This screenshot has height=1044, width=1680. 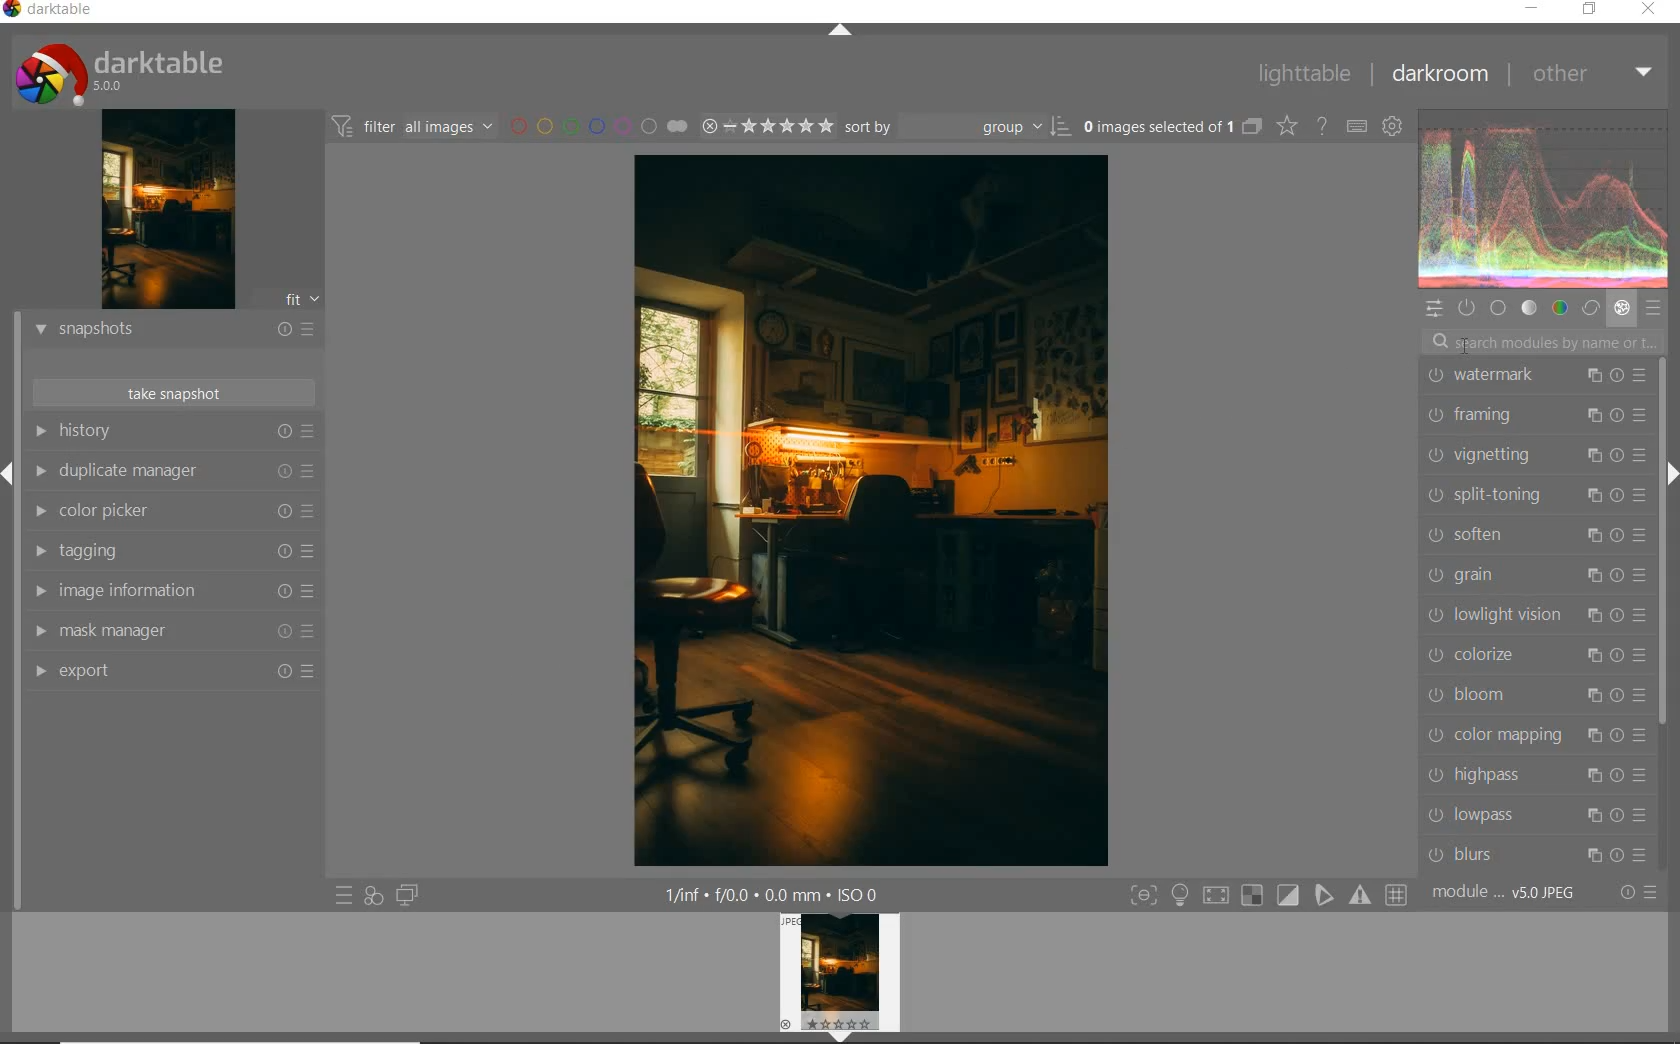 What do you see at coordinates (164, 213) in the screenshot?
I see `image preview` at bounding box center [164, 213].